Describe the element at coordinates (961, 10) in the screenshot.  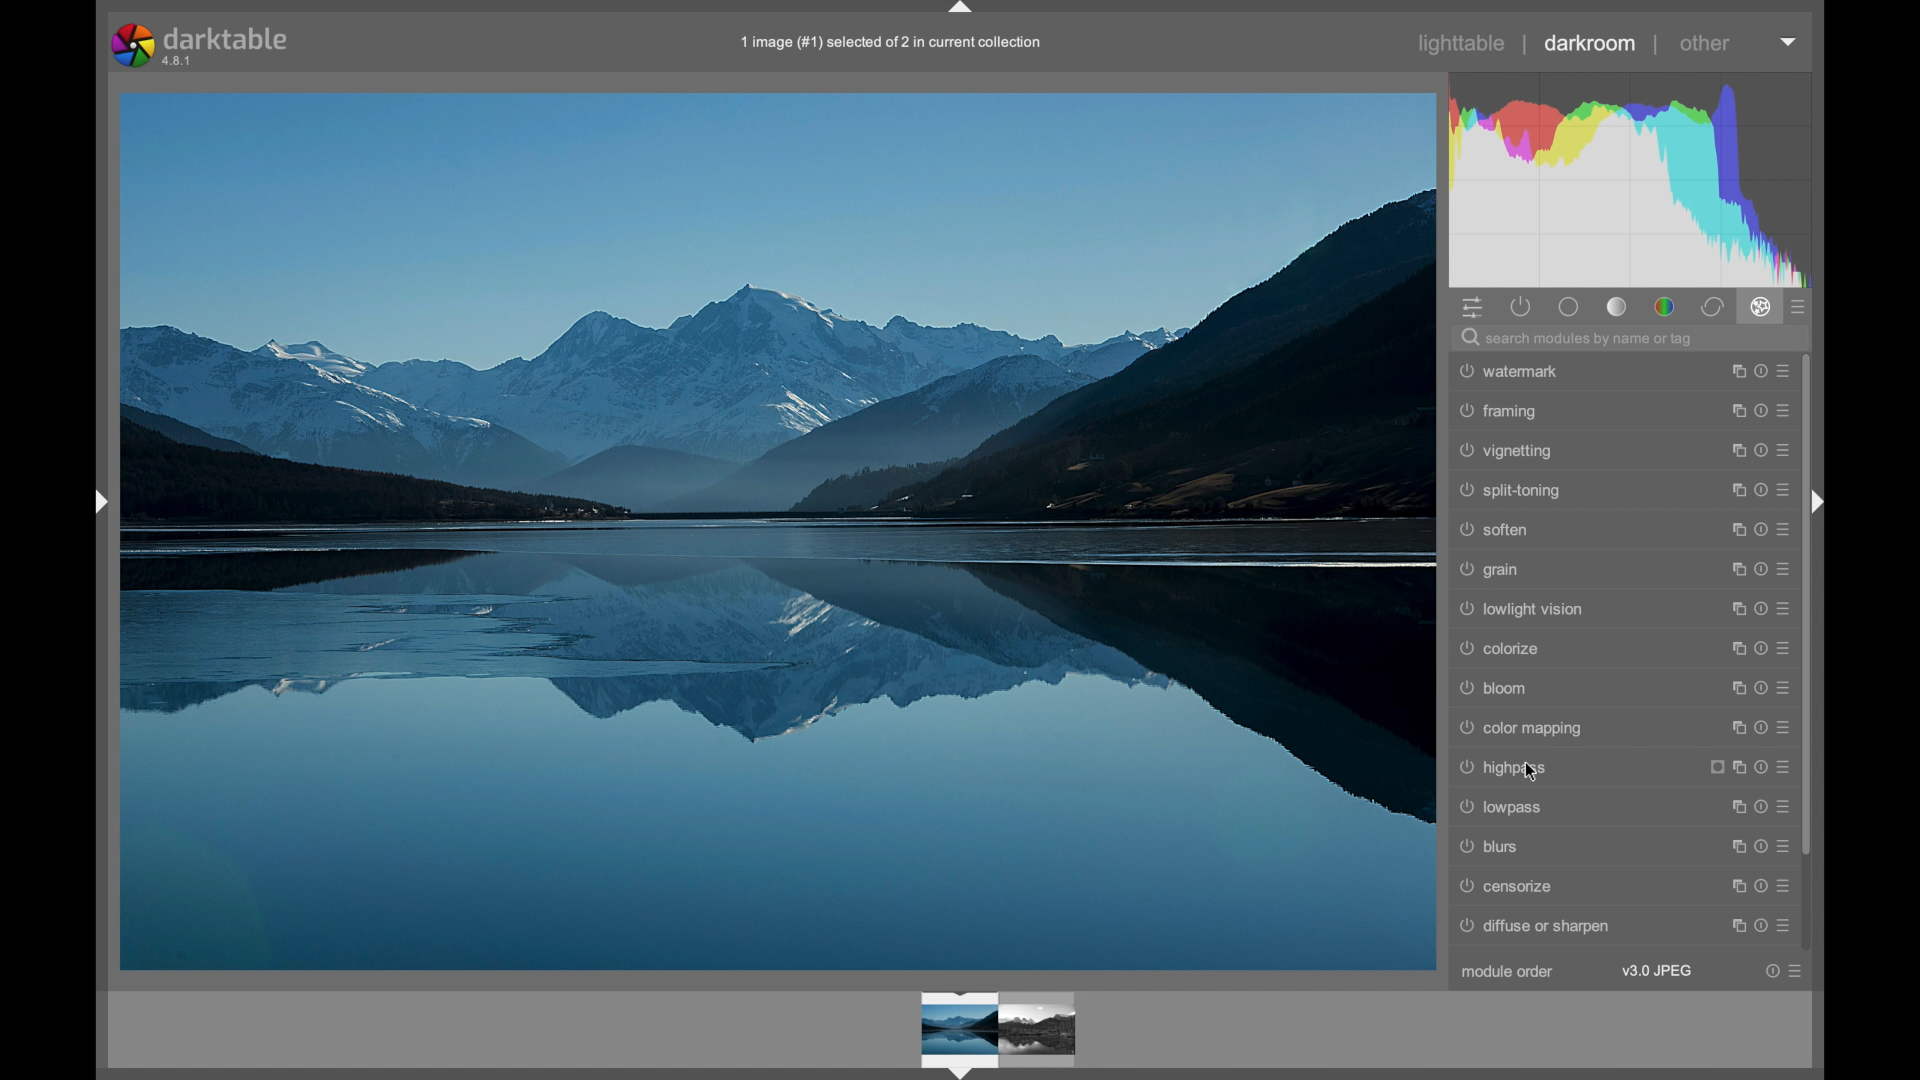
I see `drag handle` at that location.